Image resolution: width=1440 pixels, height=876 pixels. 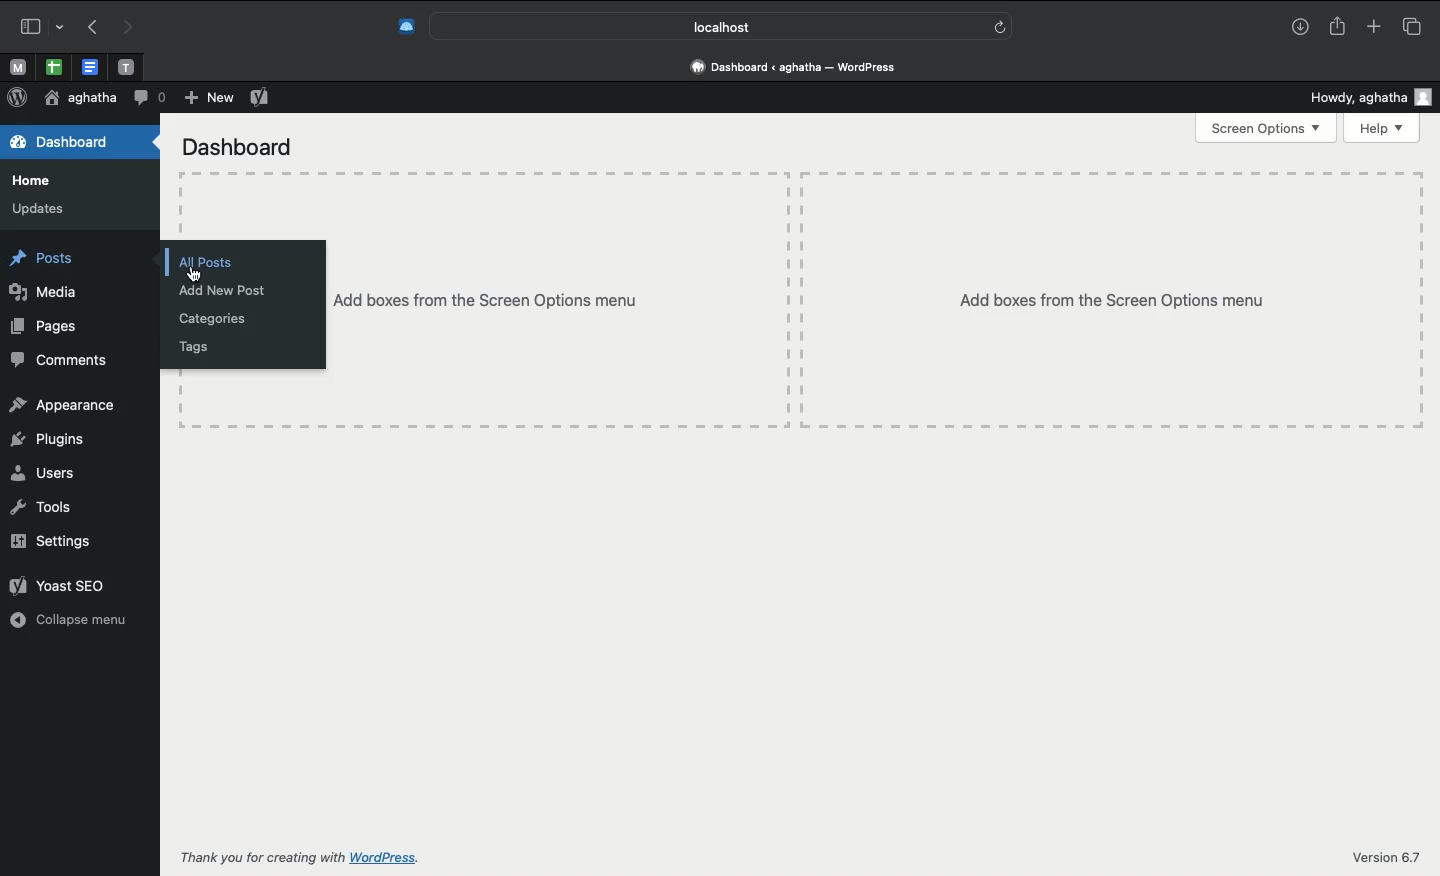 I want to click on Appearance, so click(x=67, y=404).